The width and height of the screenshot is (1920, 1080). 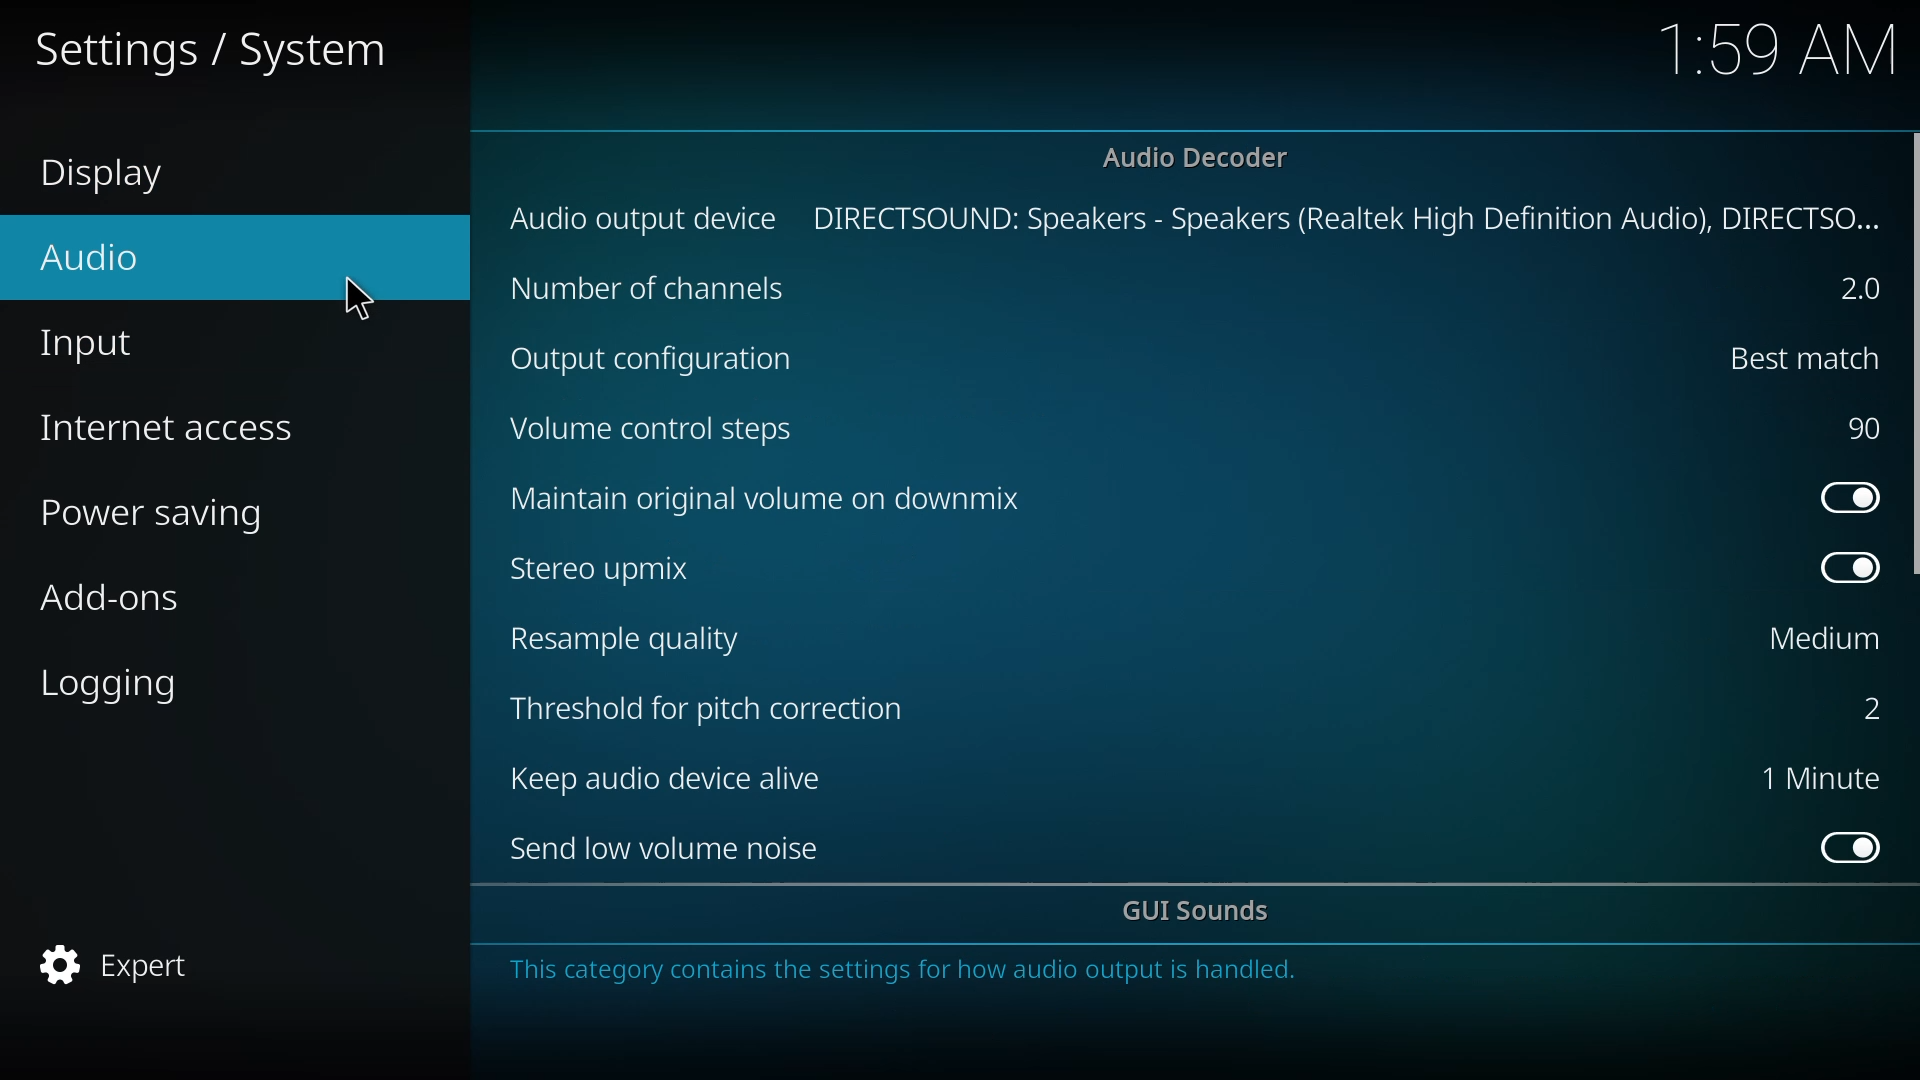 I want to click on time, so click(x=1782, y=49).